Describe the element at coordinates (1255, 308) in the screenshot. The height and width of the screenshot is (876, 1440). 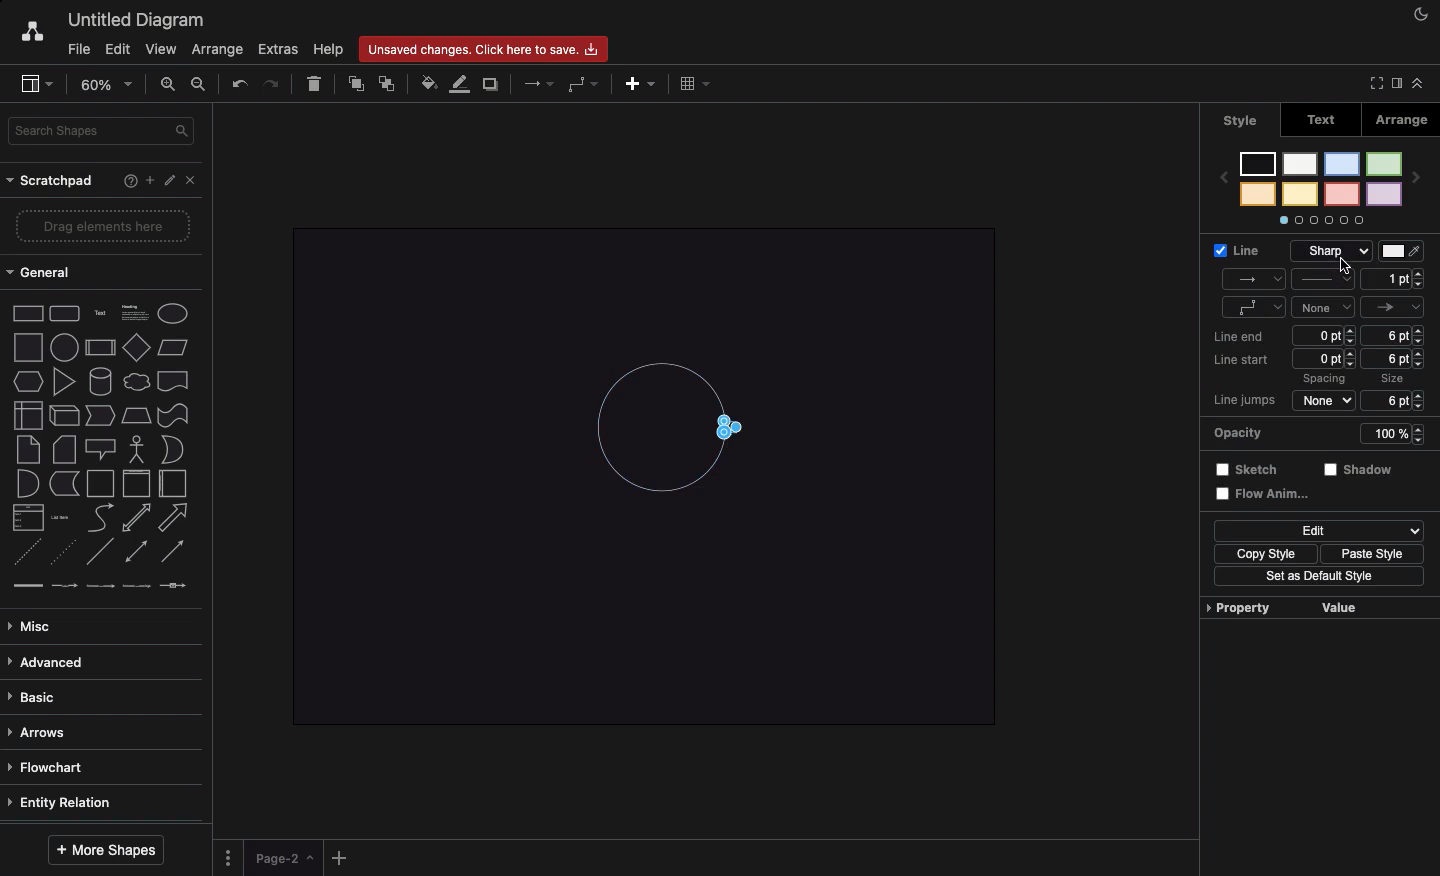
I see `Waypoint` at that location.